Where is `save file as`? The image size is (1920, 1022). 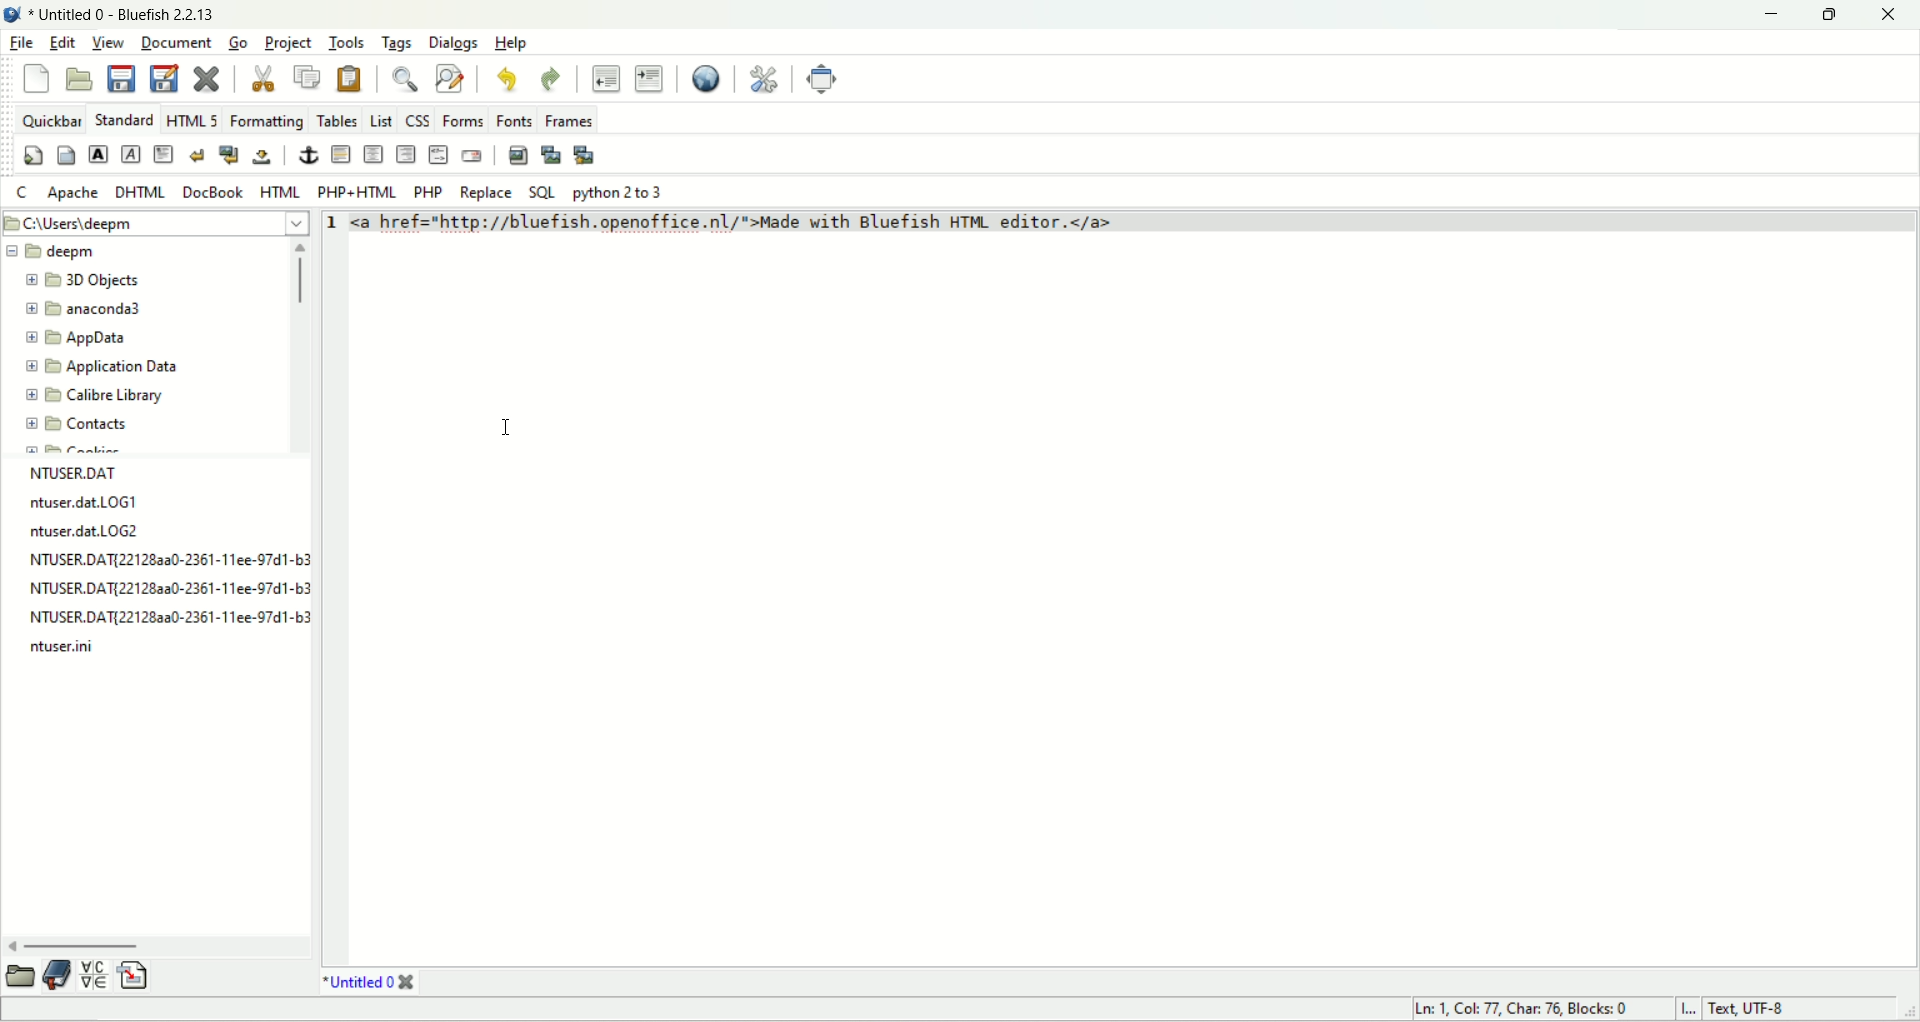
save file as is located at coordinates (167, 81).